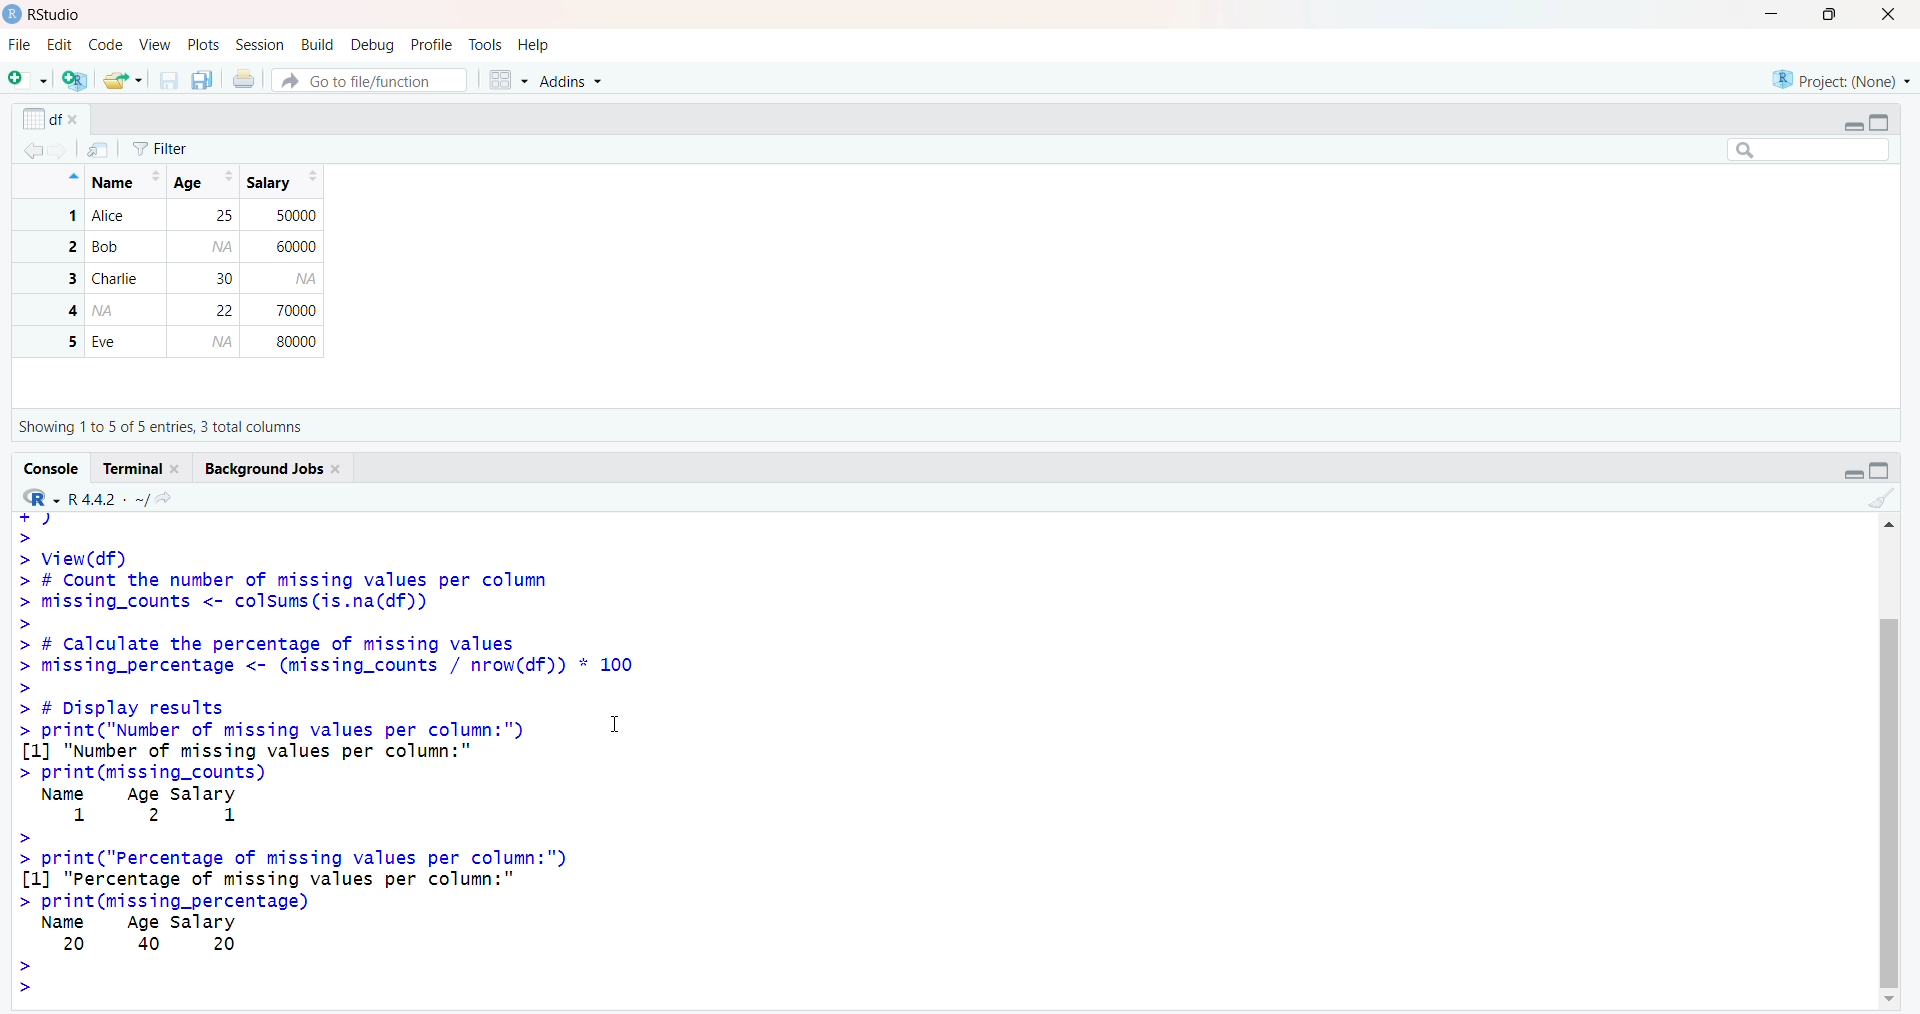 The image size is (1920, 1014). I want to click on Build, so click(318, 42).